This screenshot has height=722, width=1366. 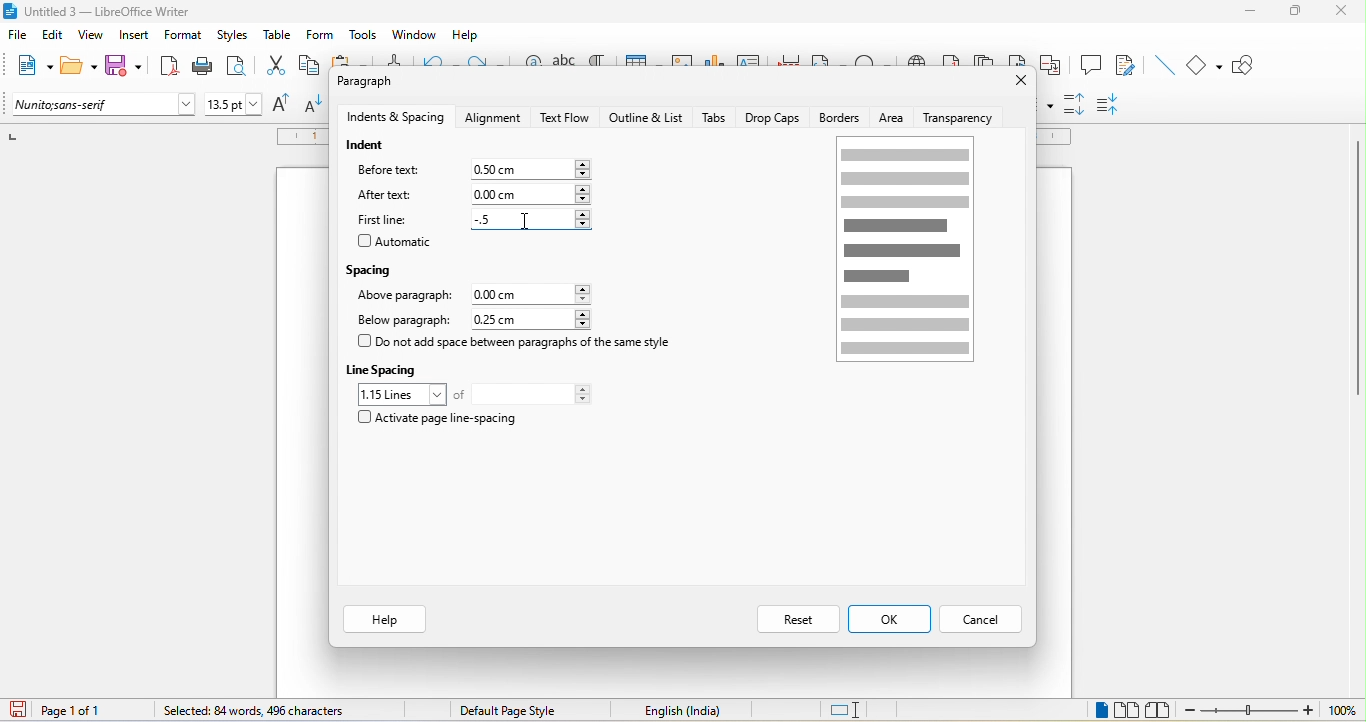 What do you see at coordinates (1288, 12) in the screenshot?
I see `maximize` at bounding box center [1288, 12].